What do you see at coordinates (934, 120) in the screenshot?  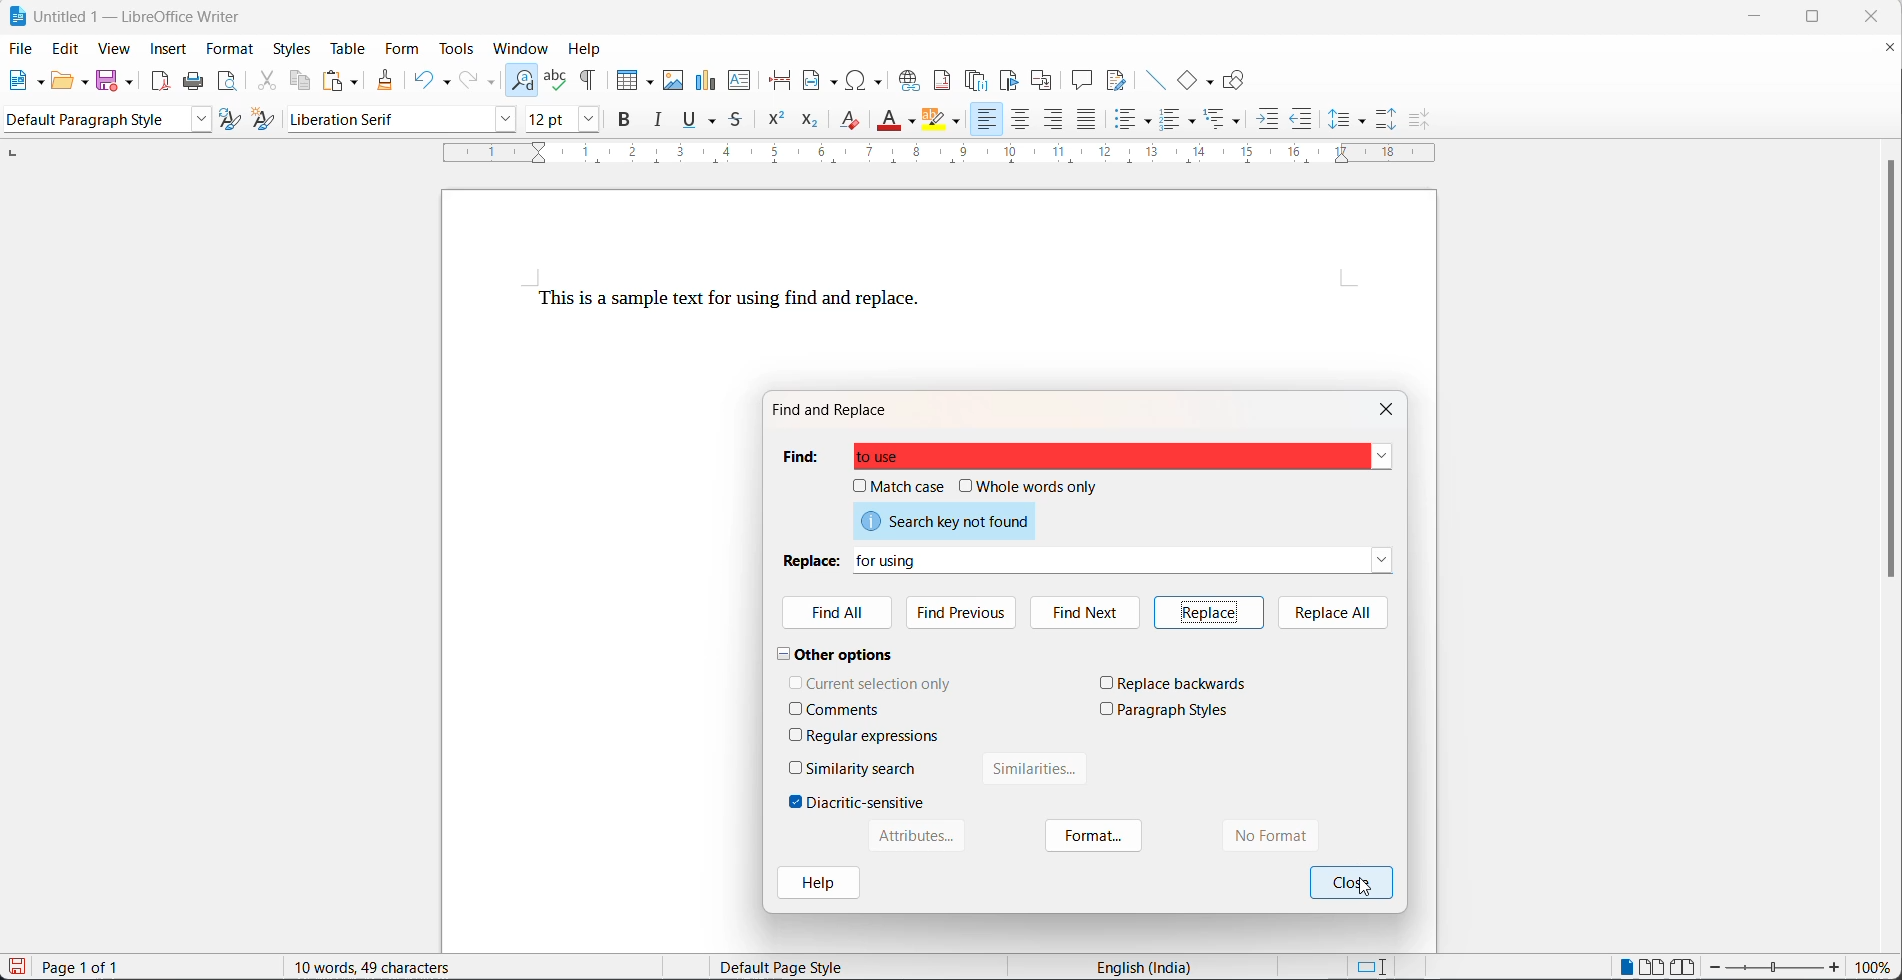 I see `character highlight` at bounding box center [934, 120].